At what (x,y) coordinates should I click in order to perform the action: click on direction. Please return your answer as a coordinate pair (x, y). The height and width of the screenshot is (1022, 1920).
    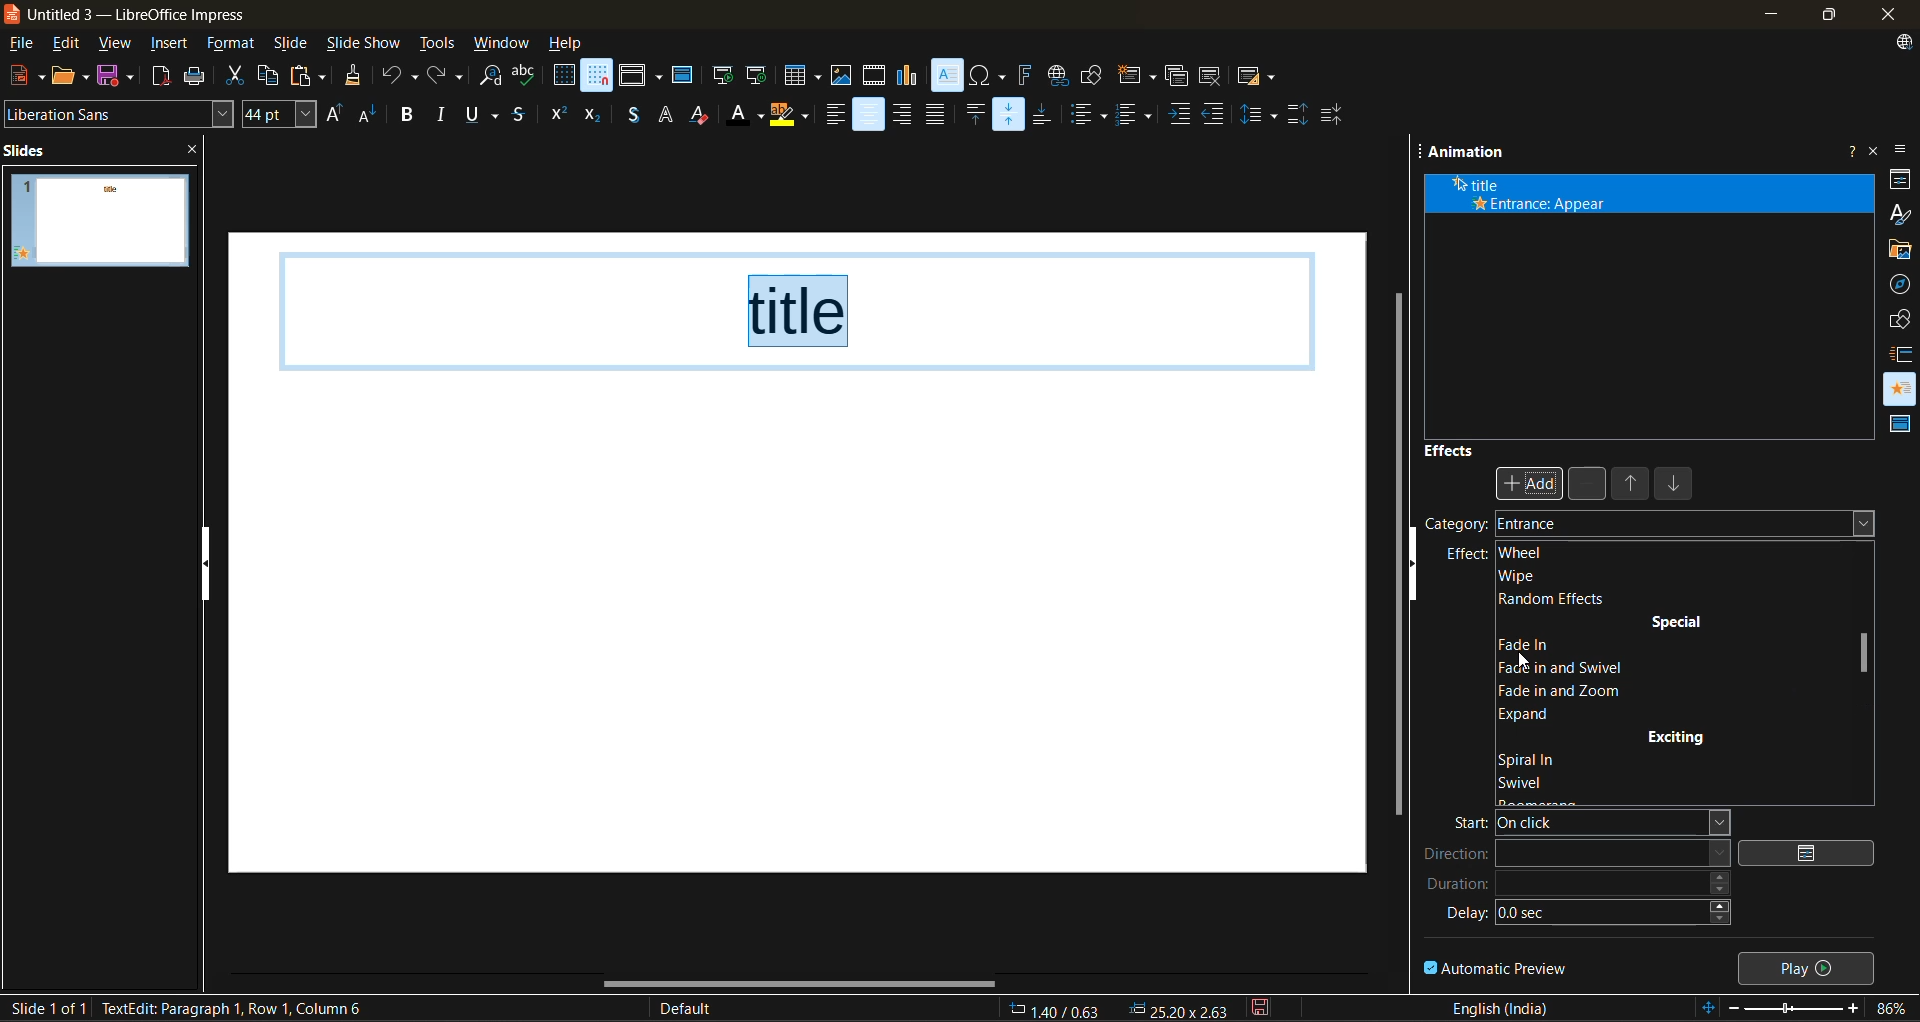
    Looking at the image, I should click on (1576, 857).